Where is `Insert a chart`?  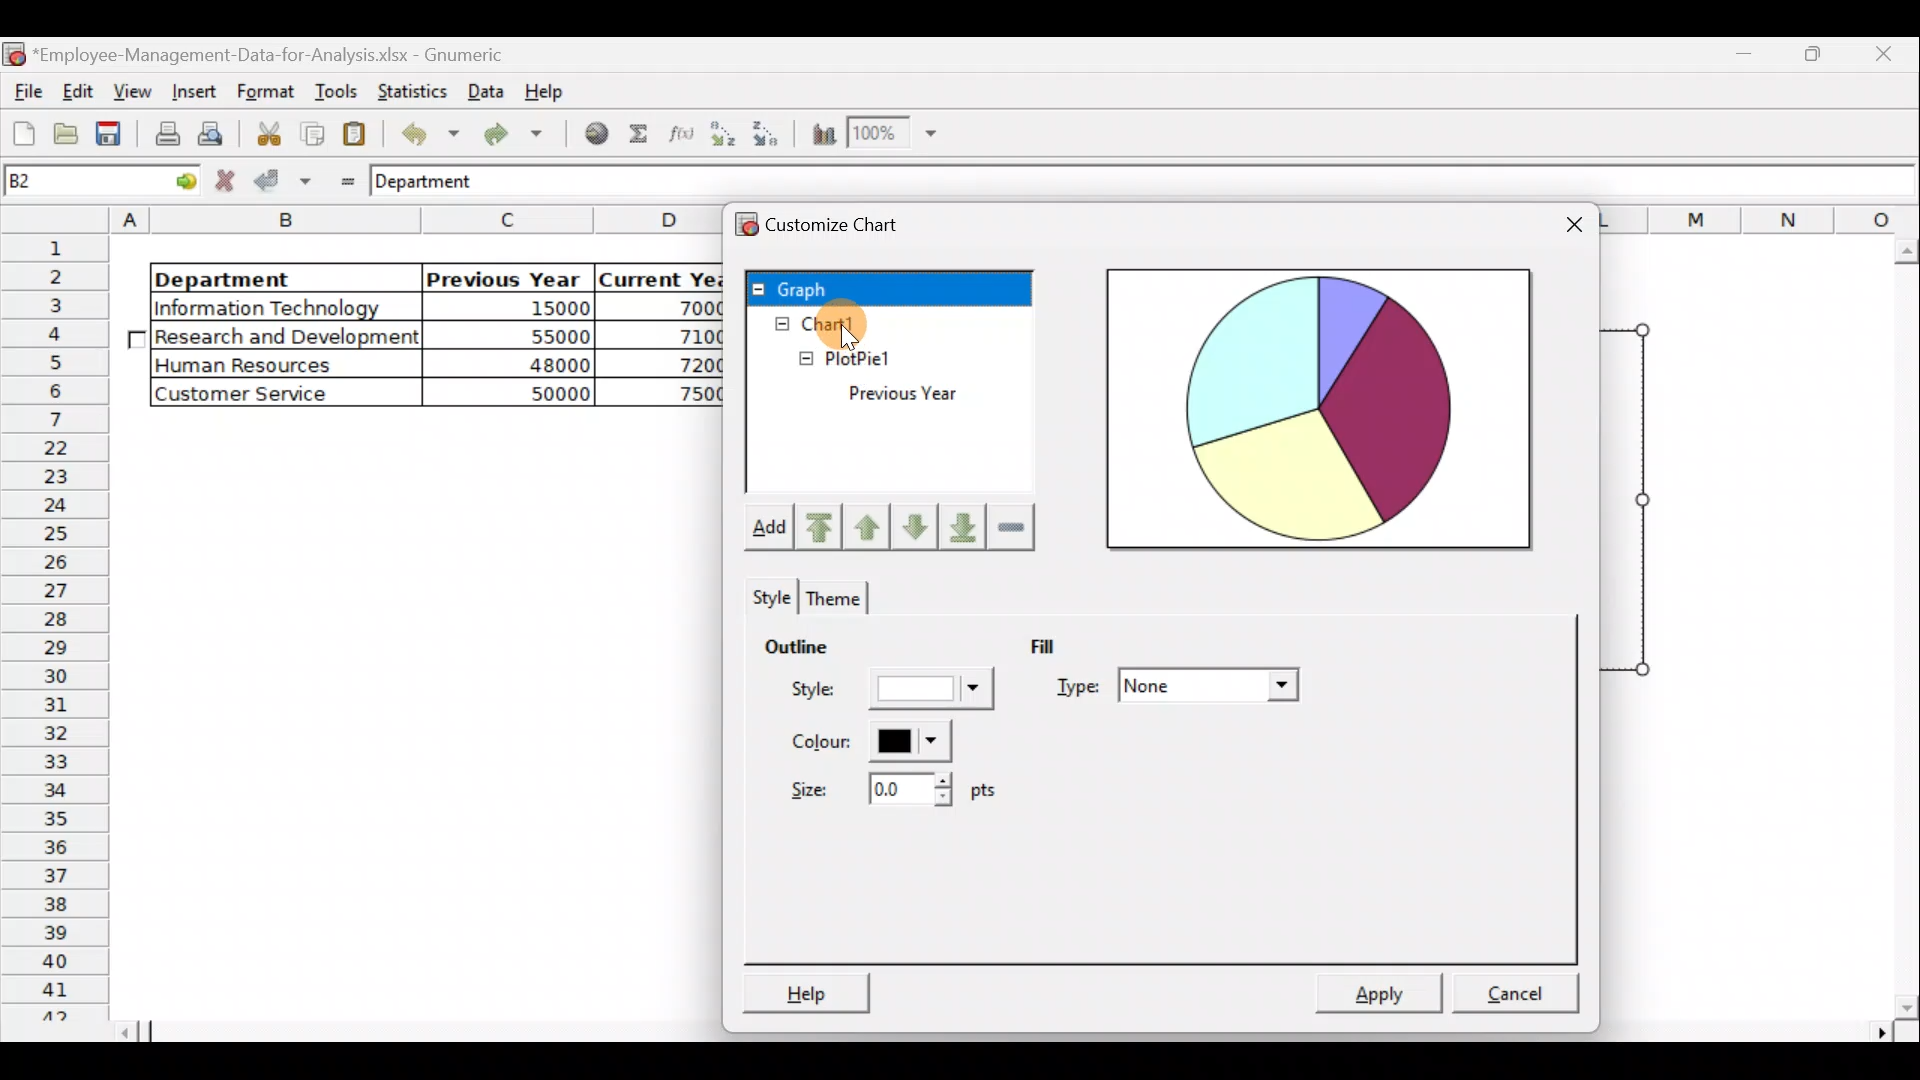 Insert a chart is located at coordinates (821, 135).